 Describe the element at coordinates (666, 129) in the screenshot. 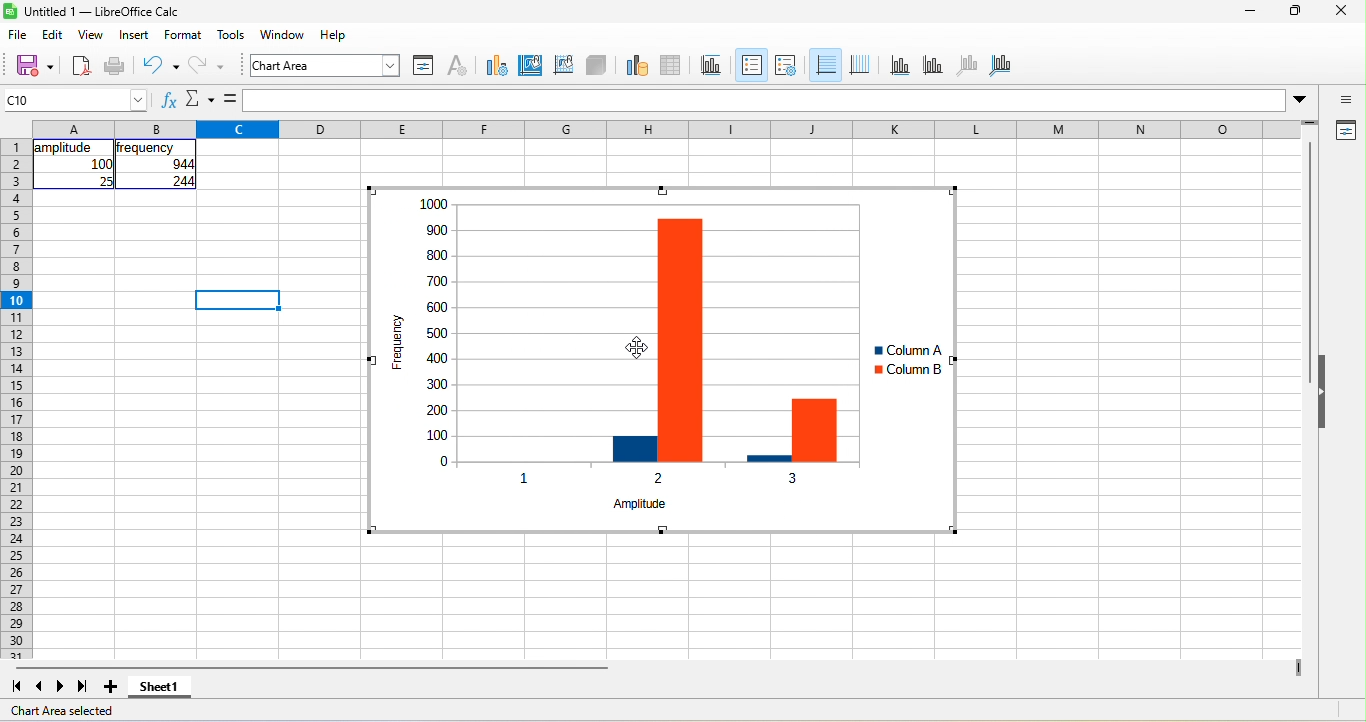

I see `column headings` at that location.